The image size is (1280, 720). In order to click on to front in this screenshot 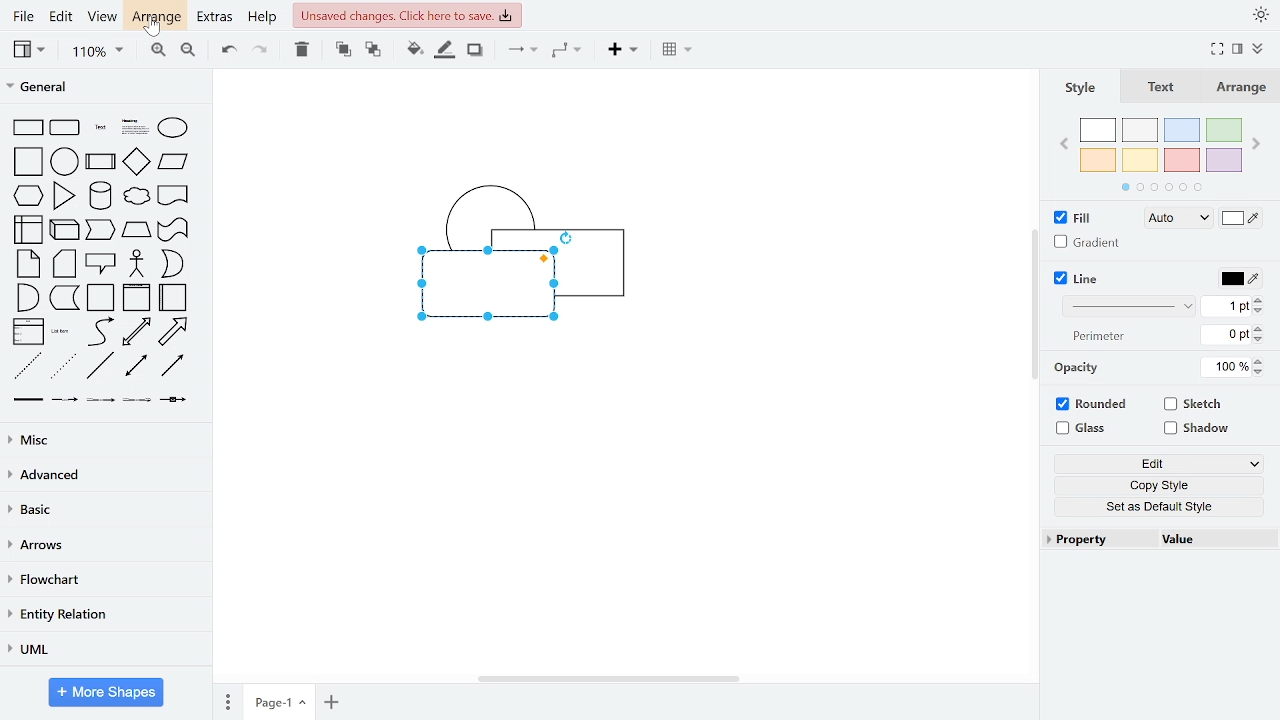, I will do `click(342, 52)`.